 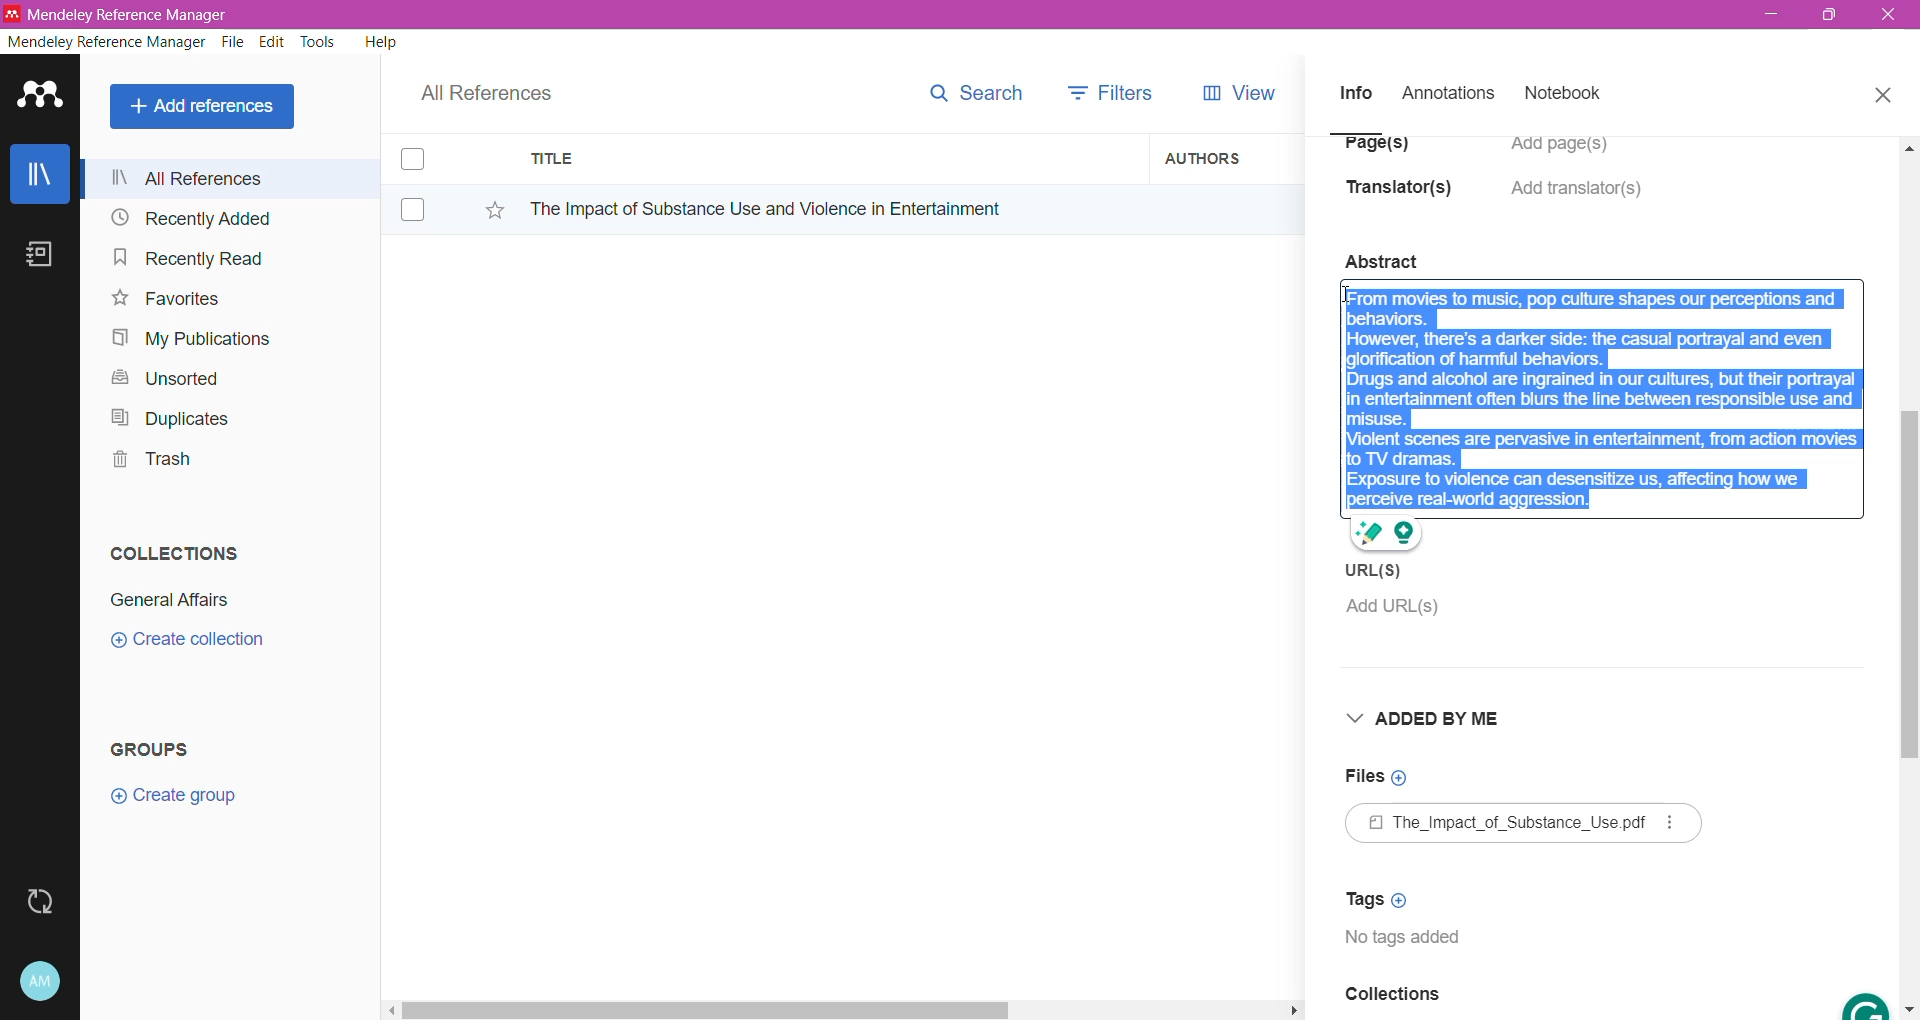 I want to click on Title, so click(x=830, y=159).